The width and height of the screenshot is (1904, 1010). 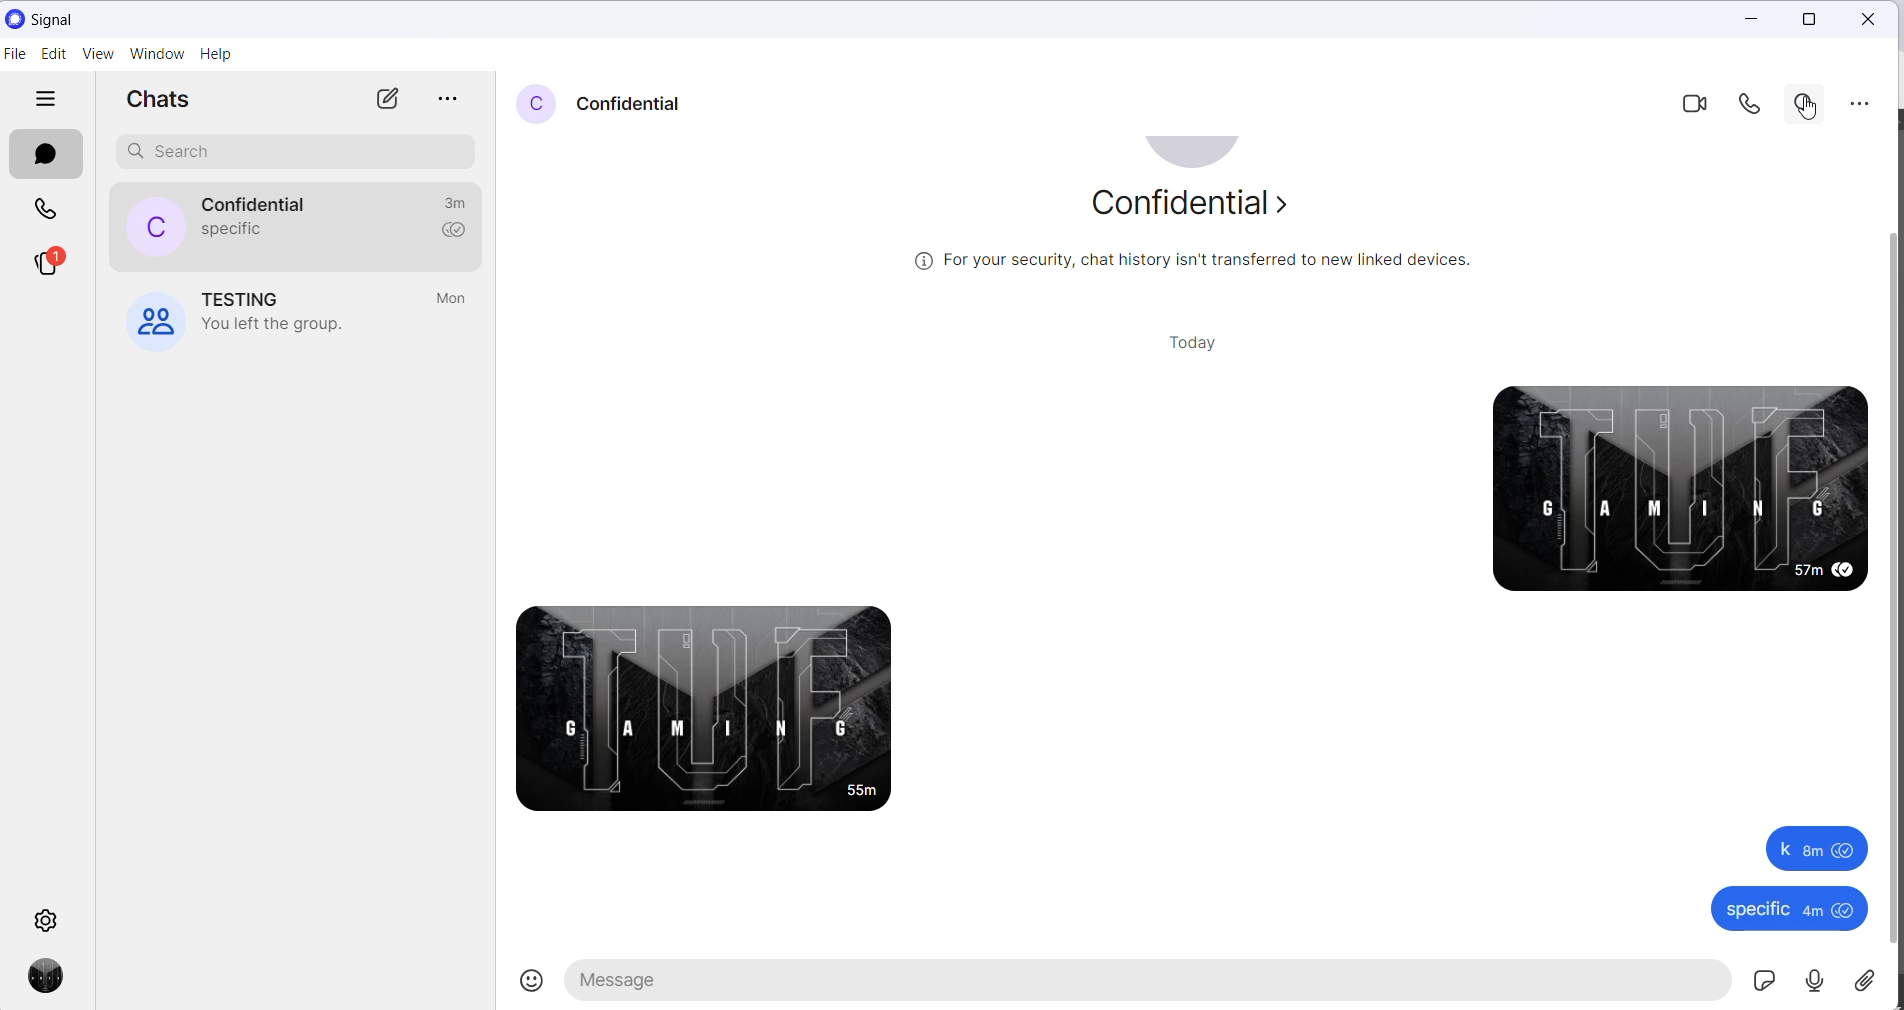 What do you see at coordinates (1868, 19) in the screenshot?
I see `close` at bounding box center [1868, 19].